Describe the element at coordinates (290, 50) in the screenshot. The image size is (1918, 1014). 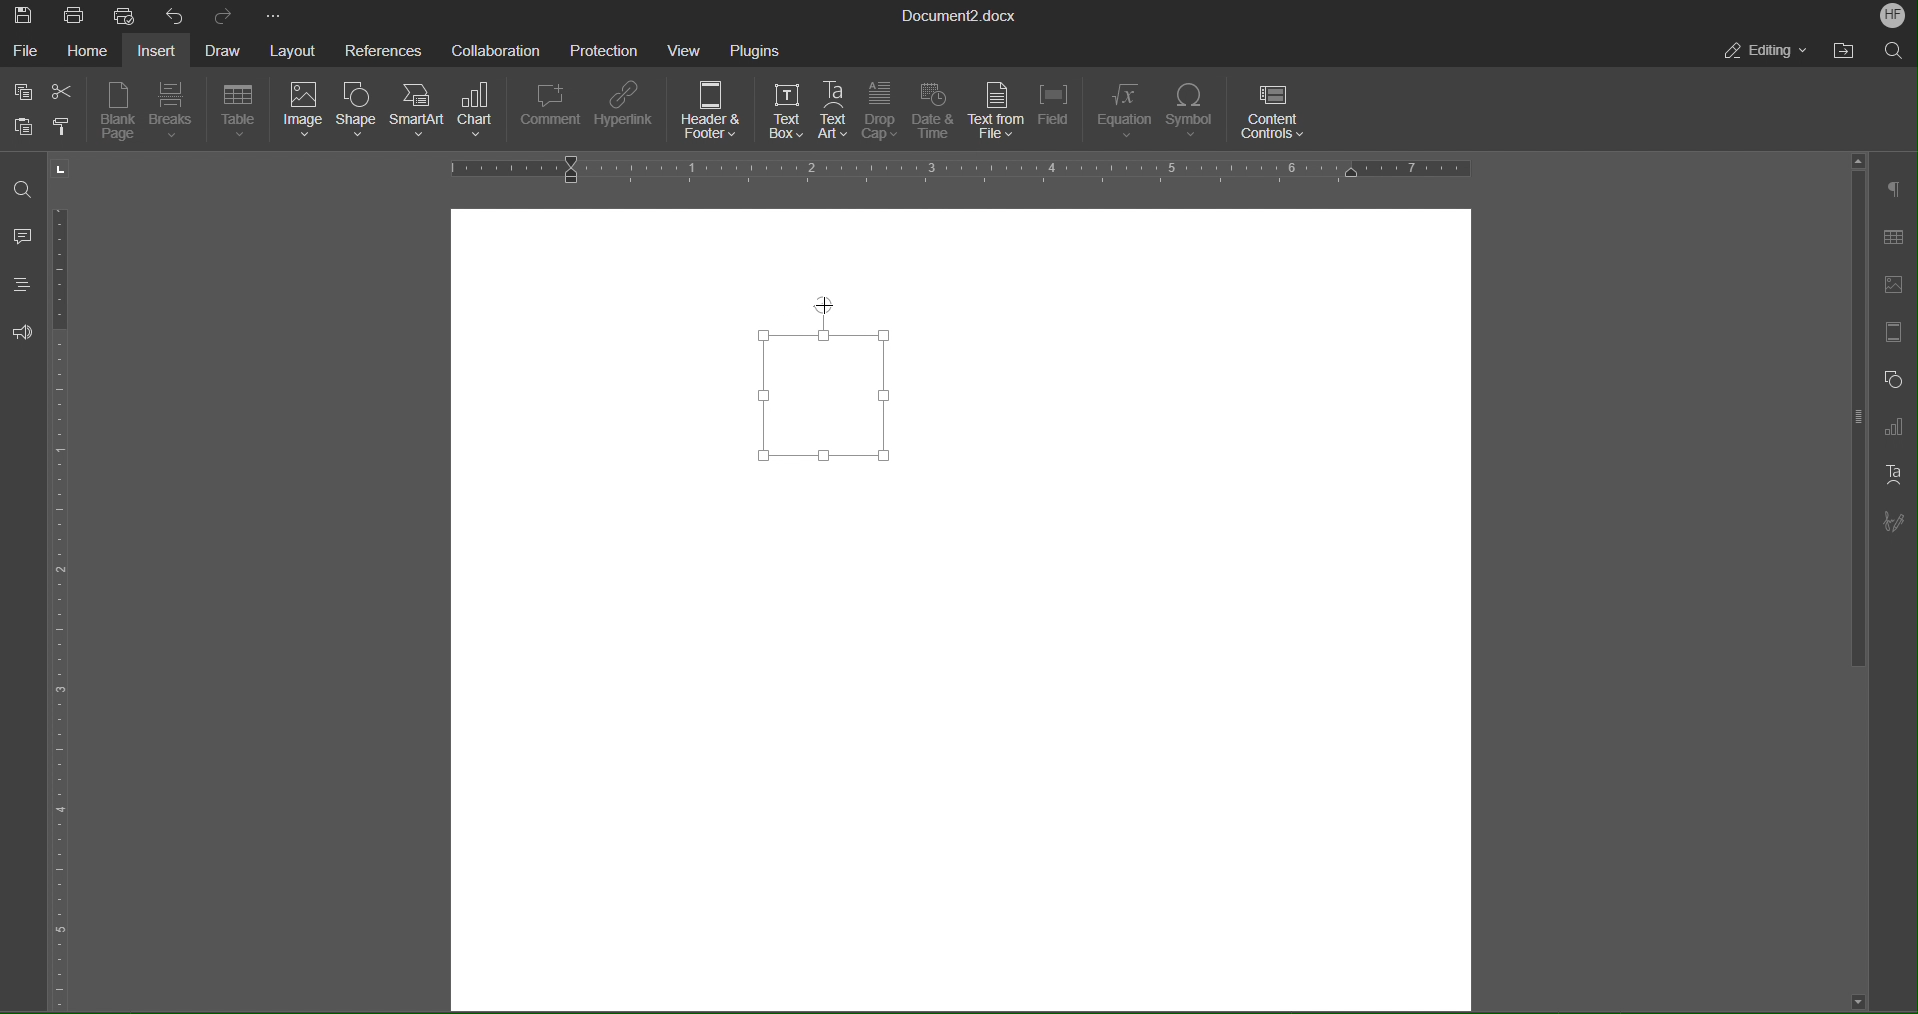
I see `Layout` at that location.